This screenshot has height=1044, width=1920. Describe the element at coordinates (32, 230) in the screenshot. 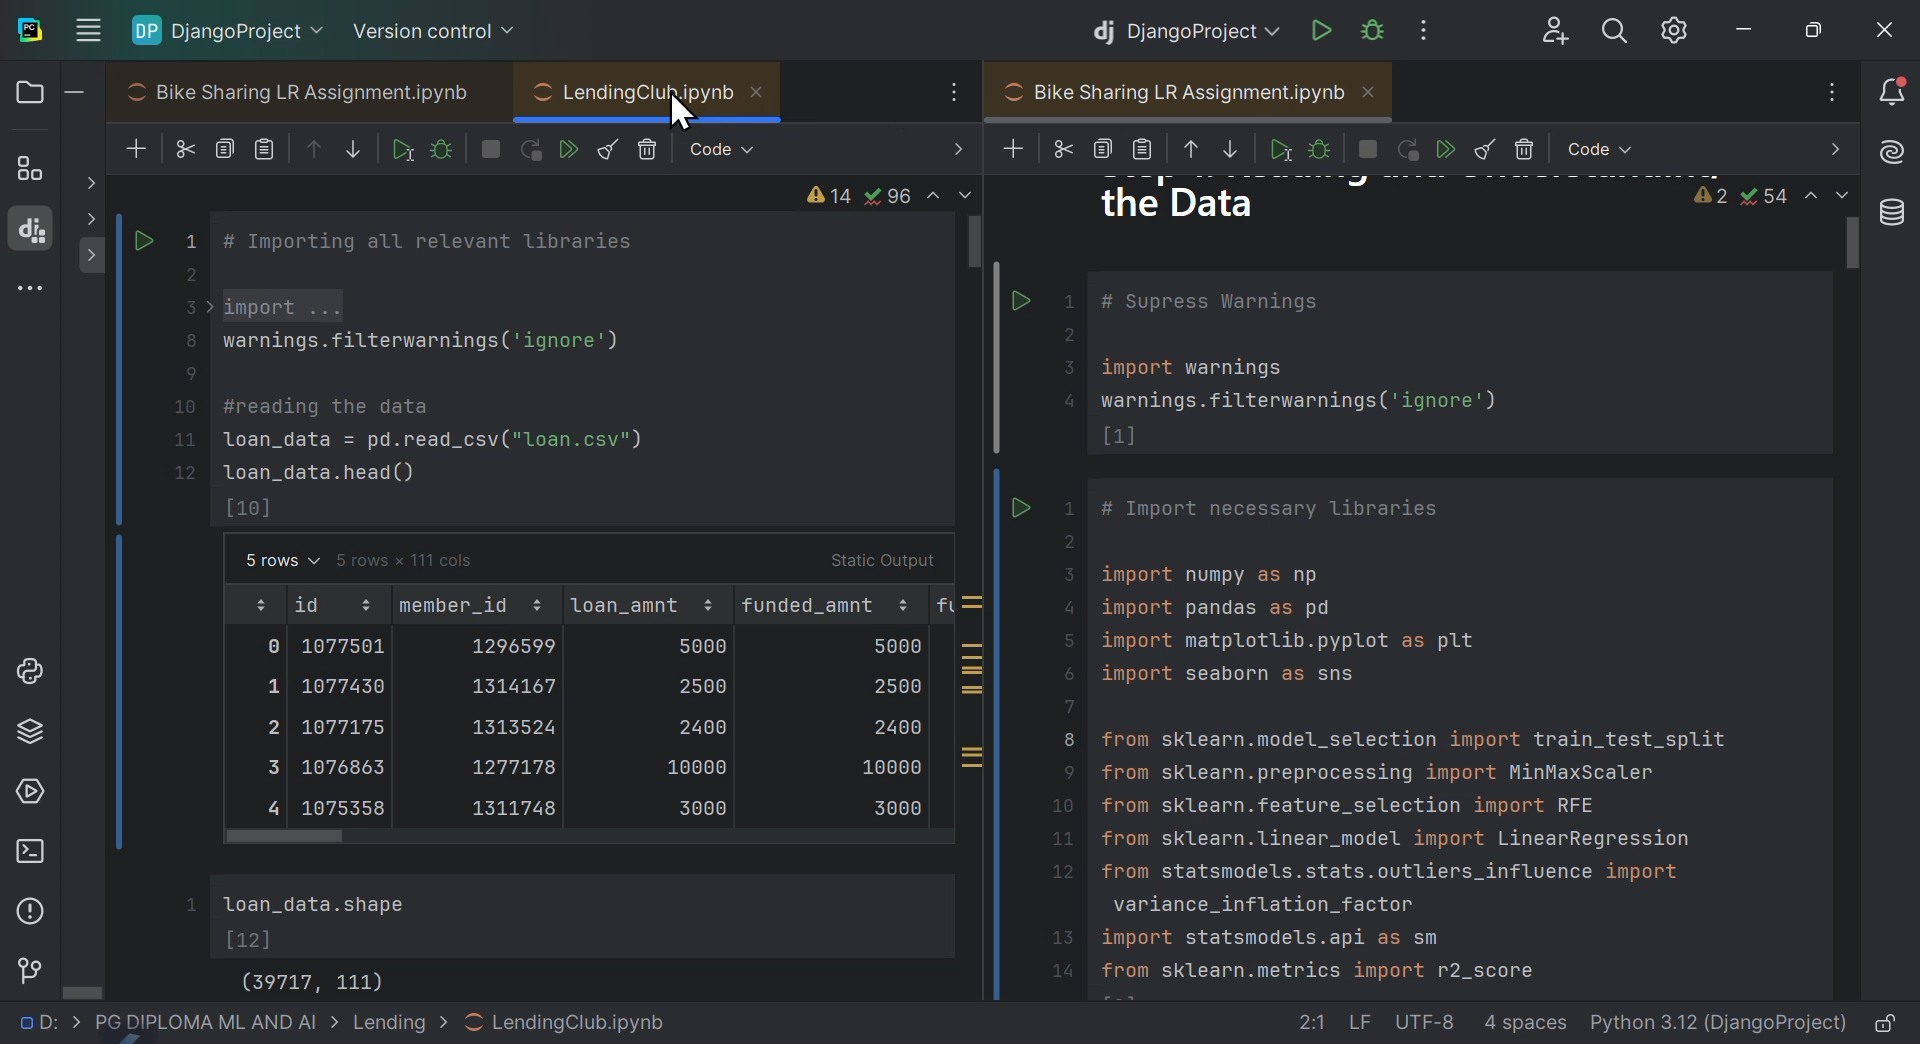

I see `Django structure` at that location.